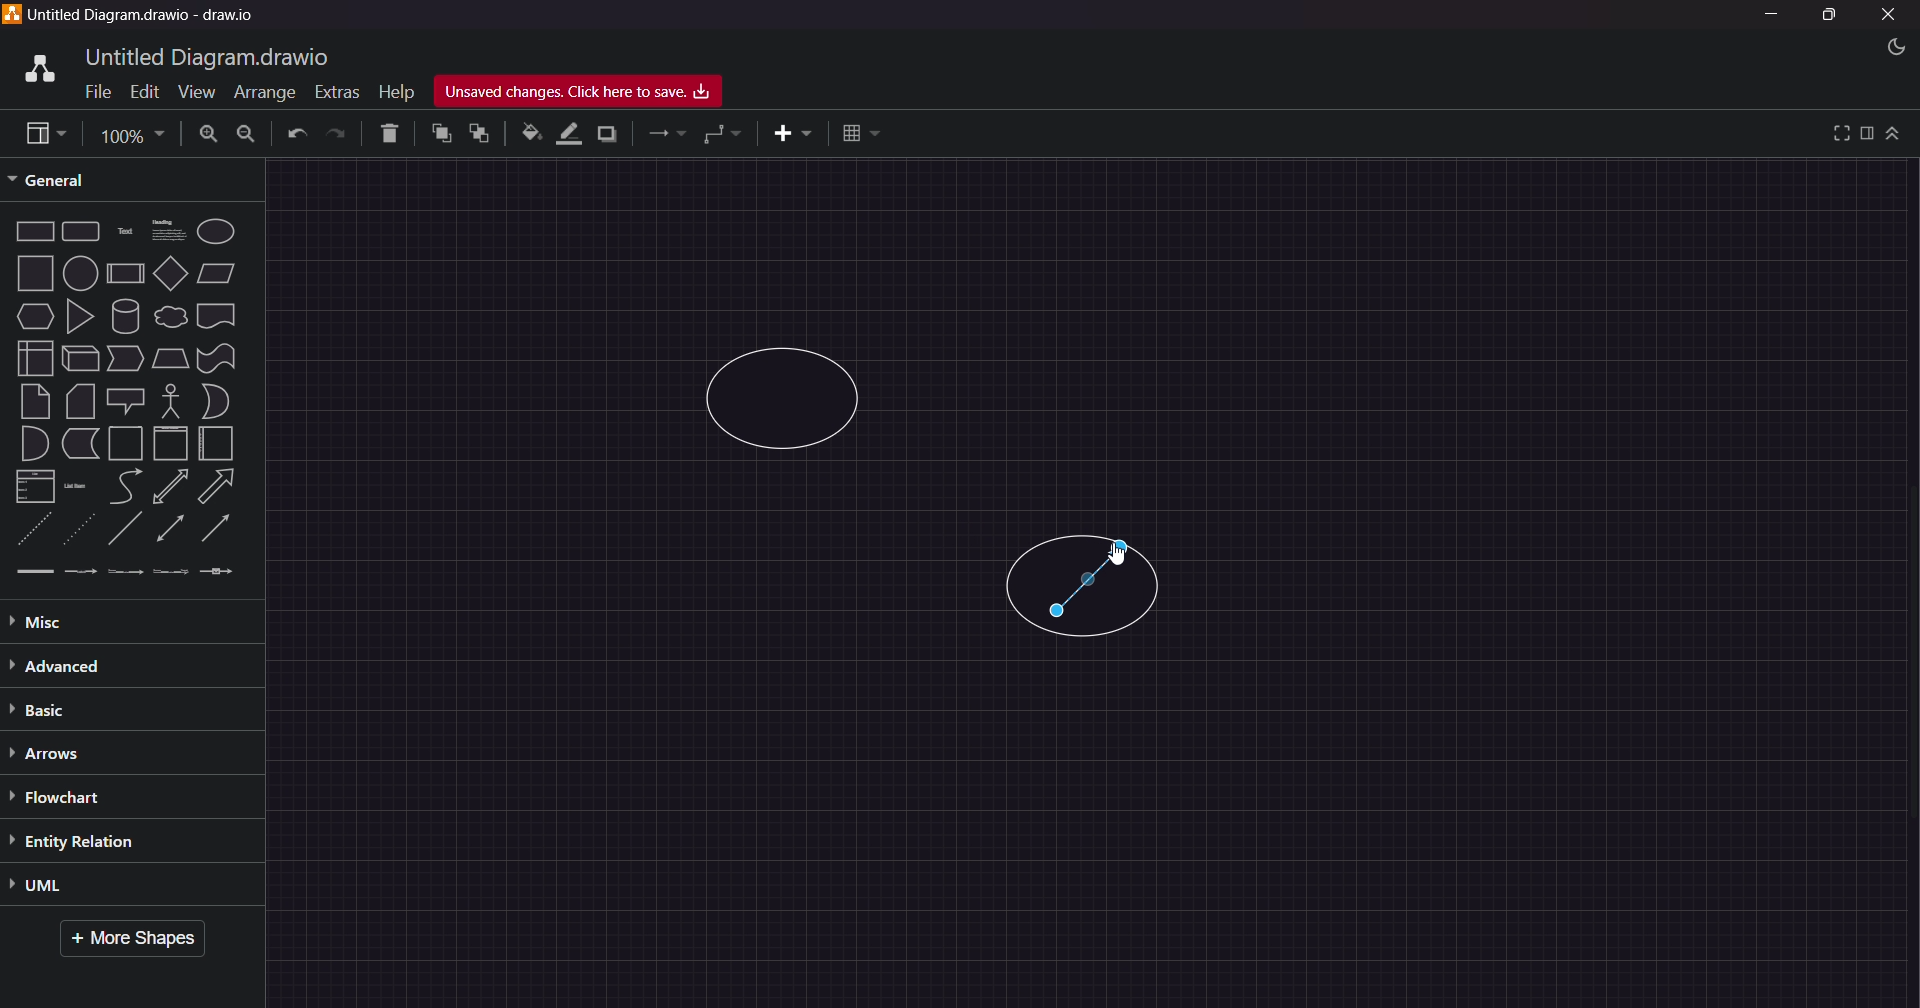 Image resolution: width=1920 pixels, height=1008 pixels. What do you see at coordinates (385, 134) in the screenshot?
I see `Delete` at bounding box center [385, 134].